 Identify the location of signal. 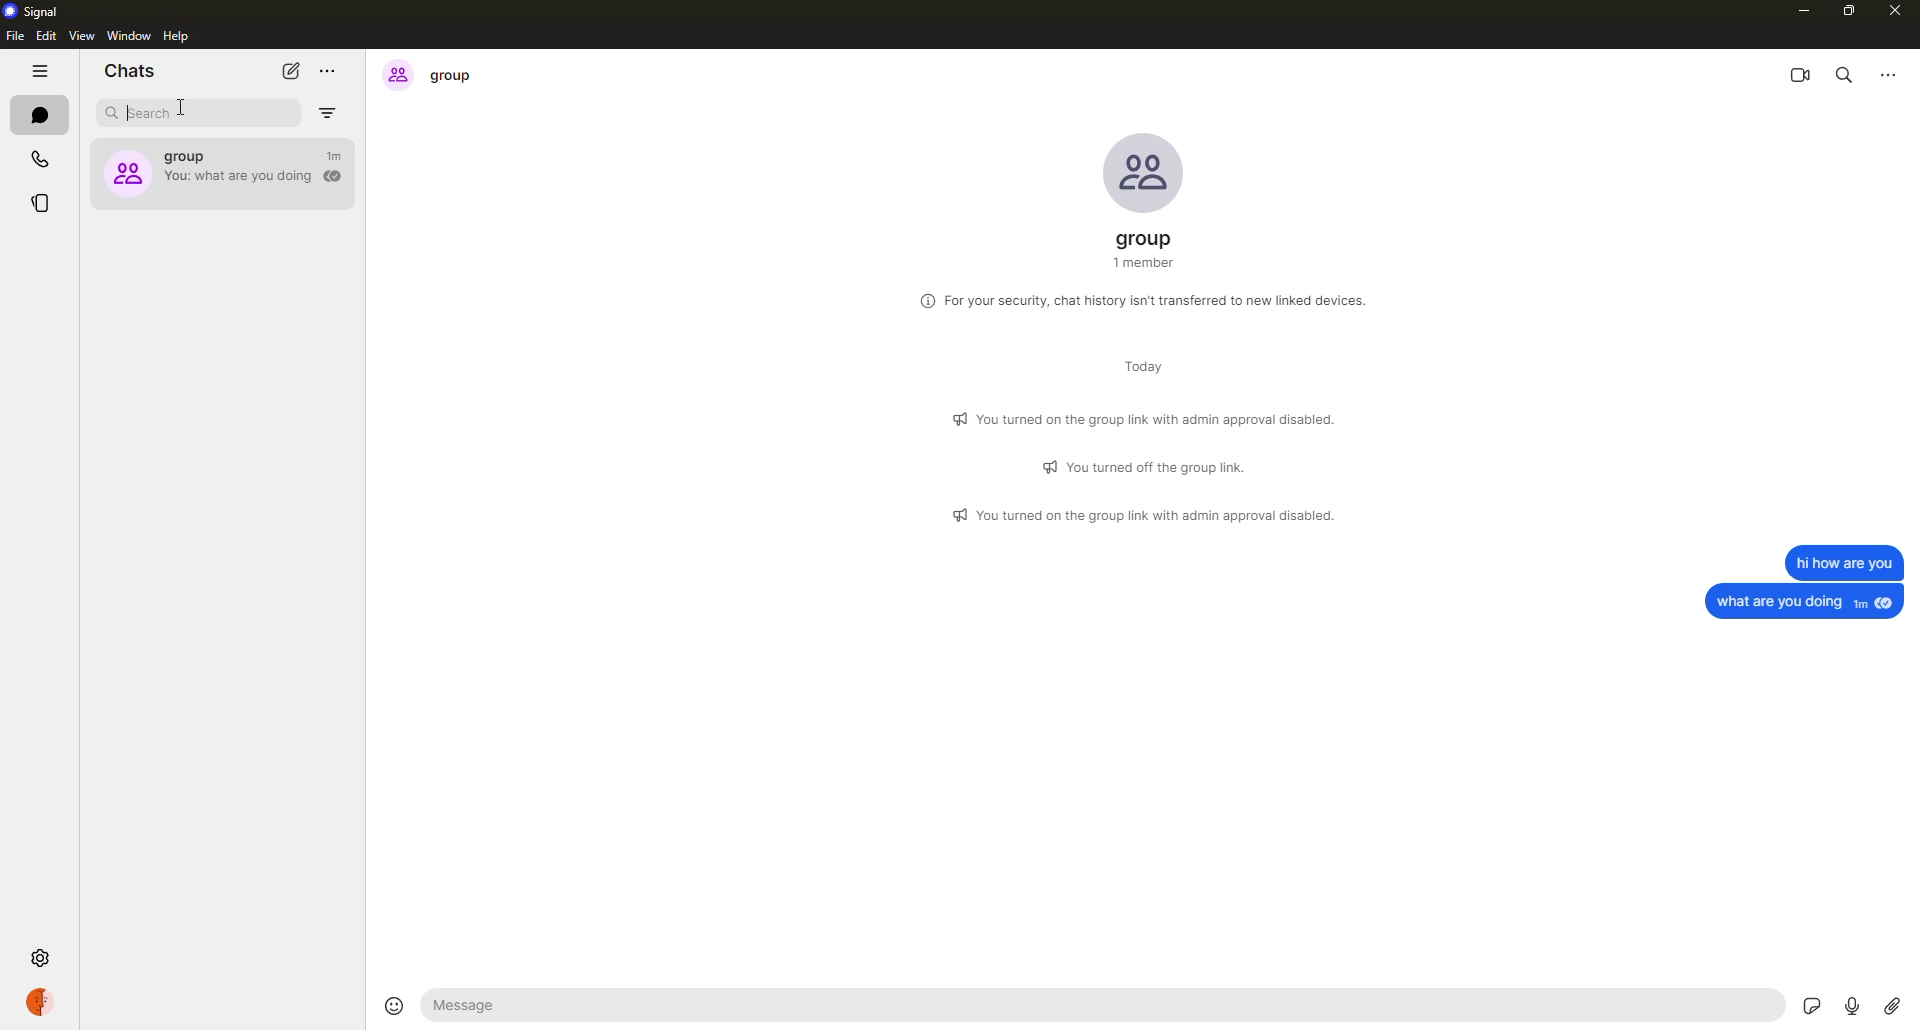
(36, 12).